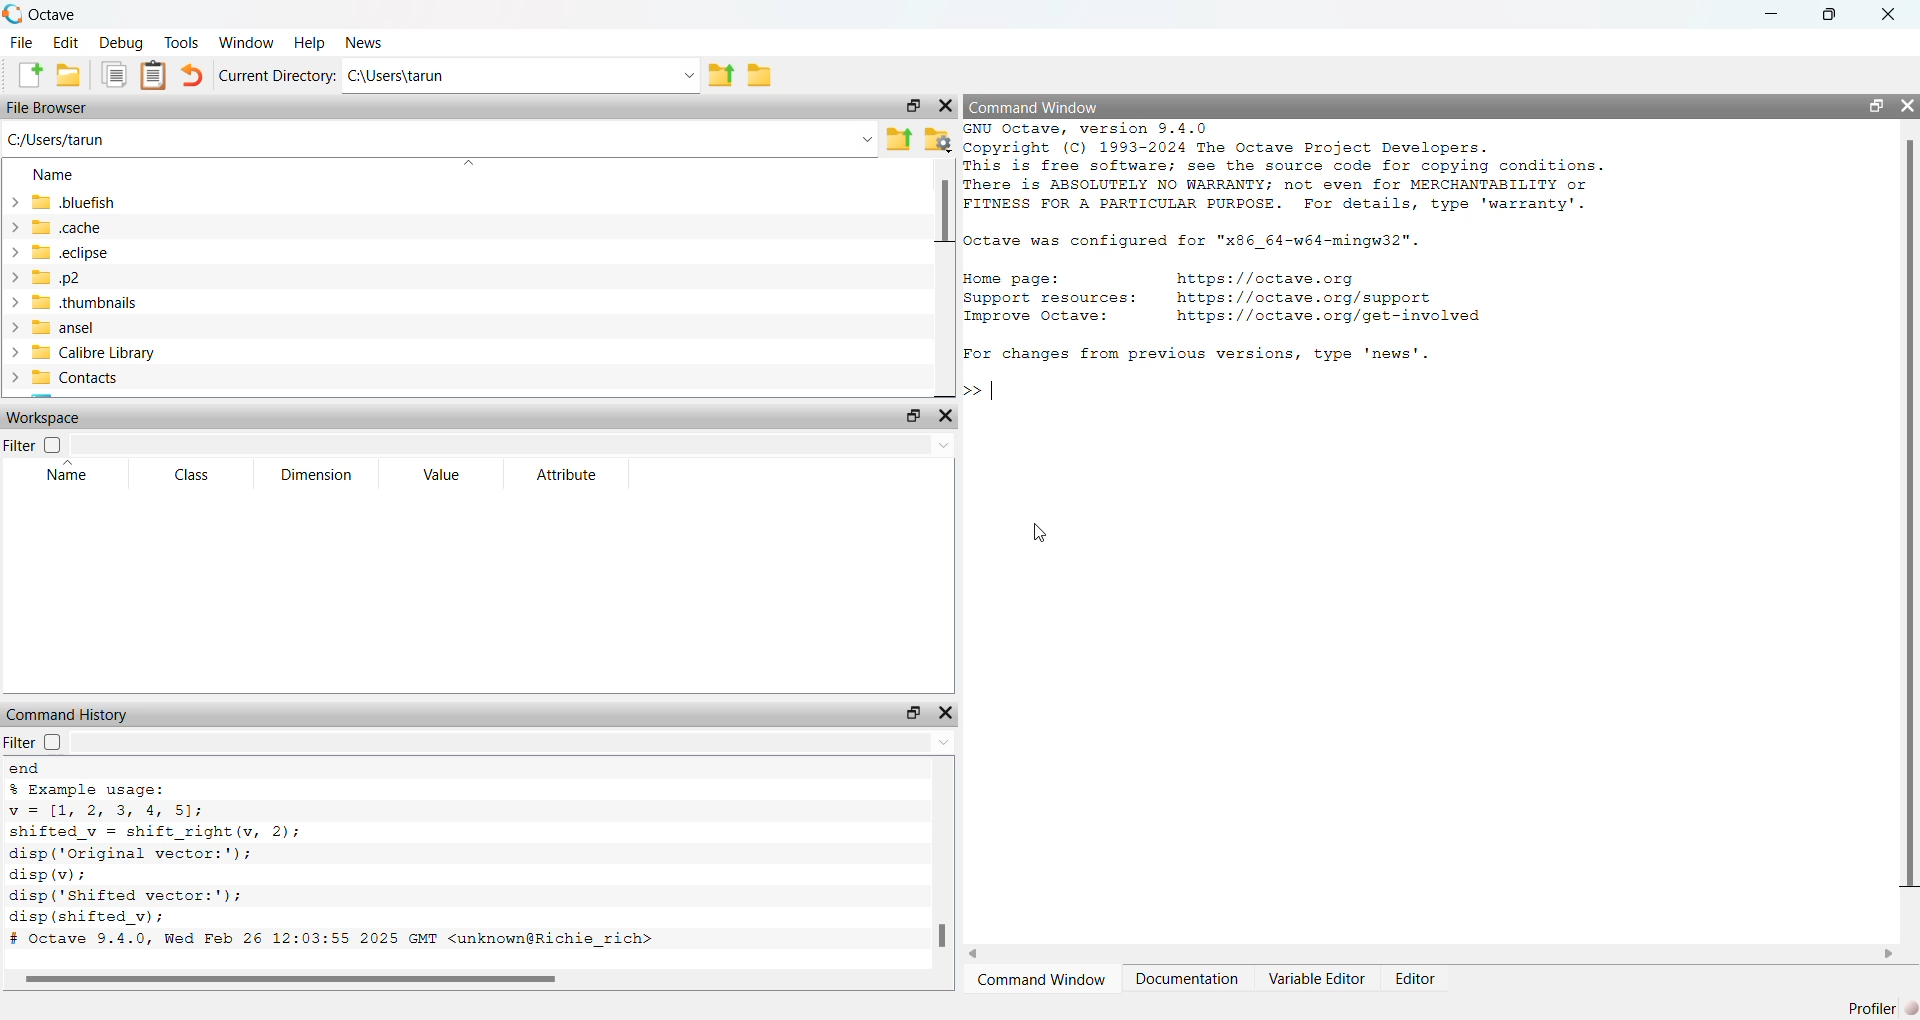 The width and height of the screenshot is (1920, 1020). I want to click on open an existing file in editor, so click(74, 77).